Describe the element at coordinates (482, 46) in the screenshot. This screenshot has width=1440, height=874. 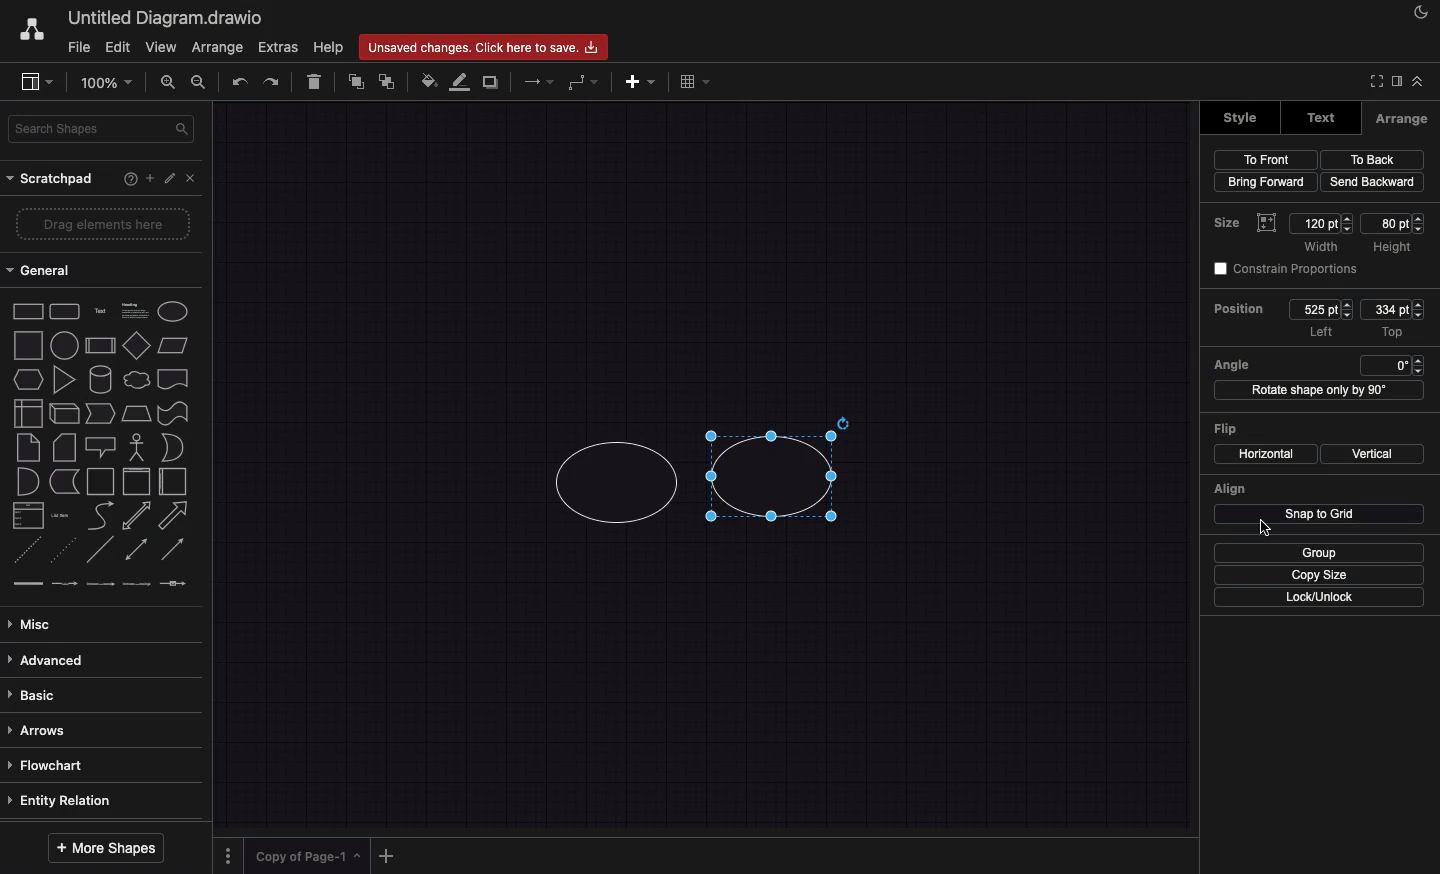
I see `Unsaved changes. Click her to save.` at that location.